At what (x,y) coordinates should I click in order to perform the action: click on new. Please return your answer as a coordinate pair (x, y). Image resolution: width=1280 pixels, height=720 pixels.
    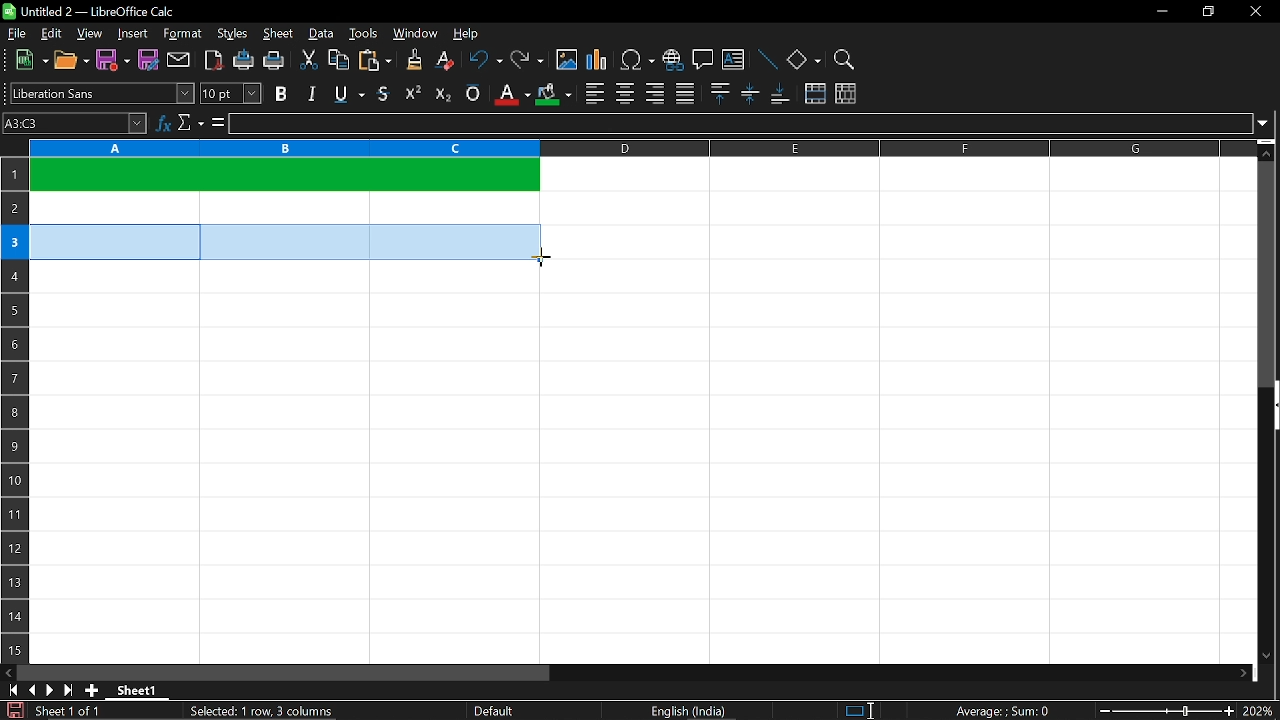
    Looking at the image, I should click on (27, 61).